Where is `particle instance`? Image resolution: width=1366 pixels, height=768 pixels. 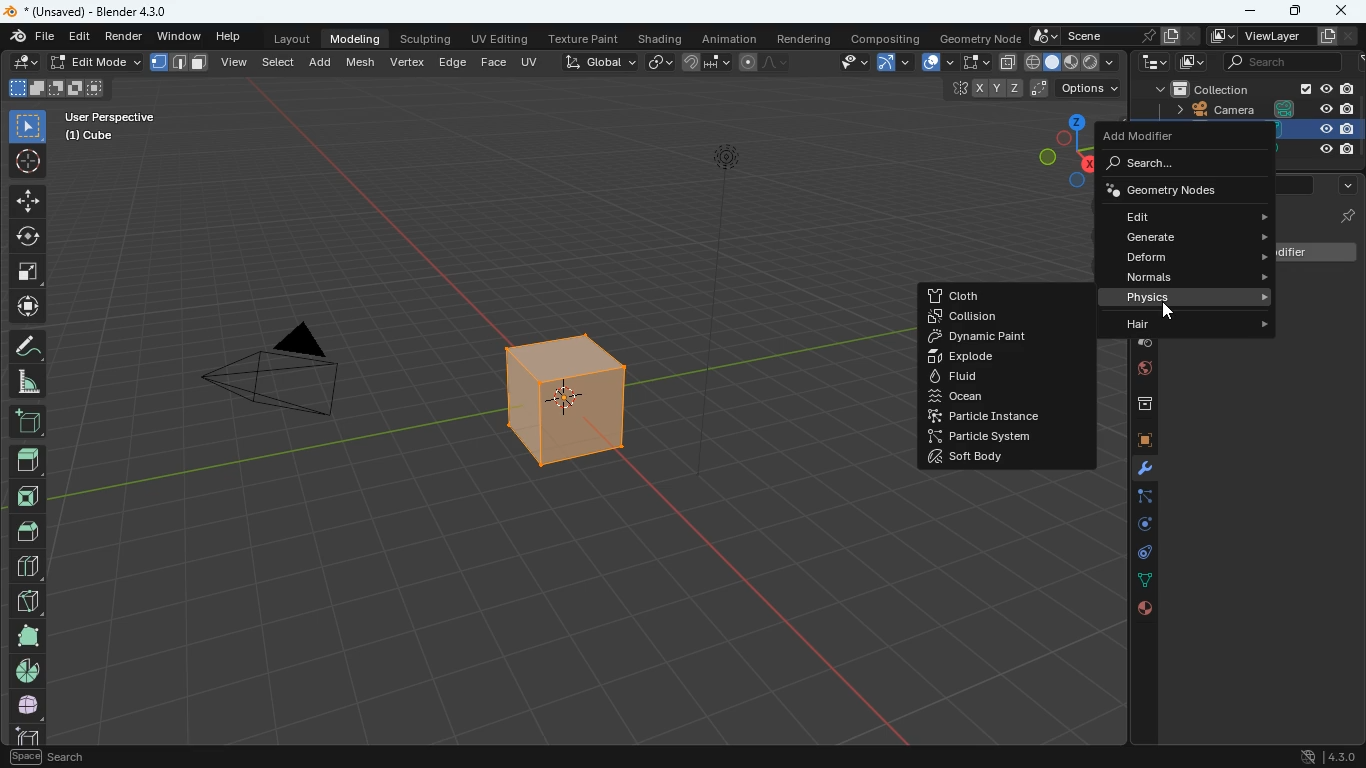 particle instance is located at coordinates (987, 416).